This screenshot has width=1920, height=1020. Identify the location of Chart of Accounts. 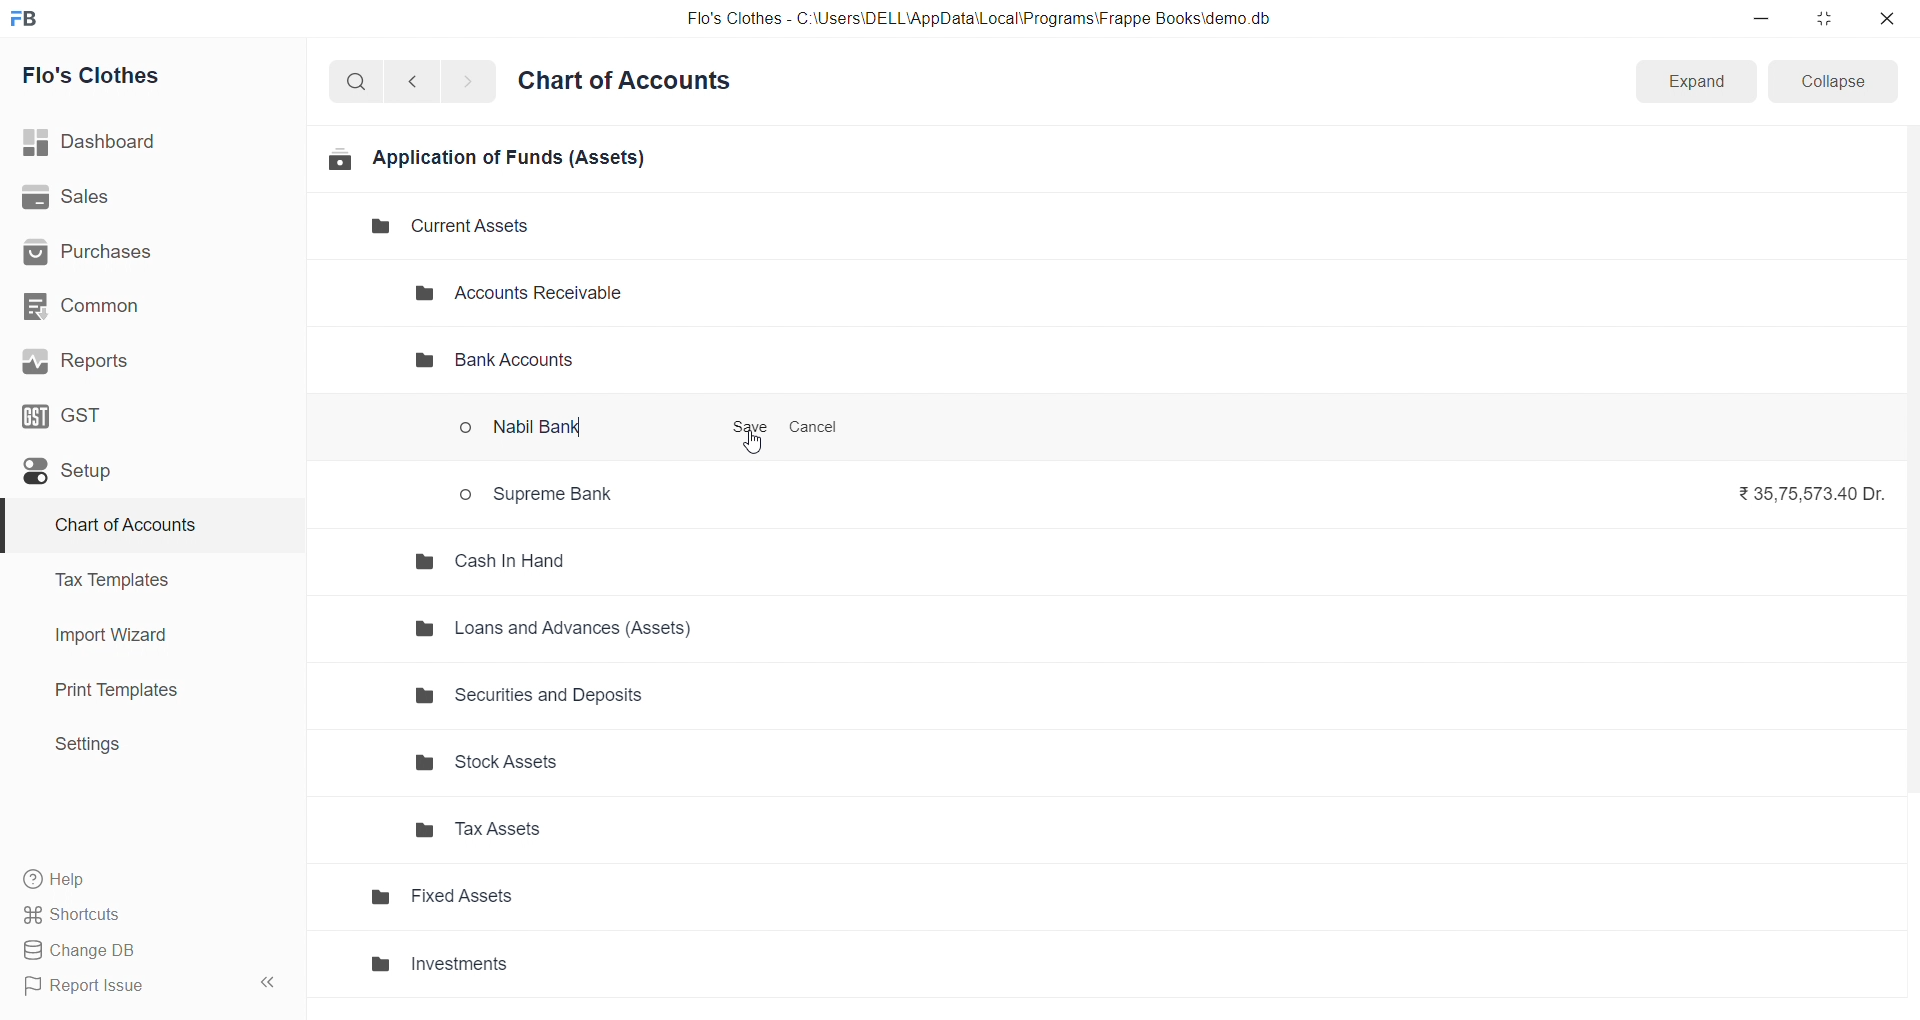
(630, 82).